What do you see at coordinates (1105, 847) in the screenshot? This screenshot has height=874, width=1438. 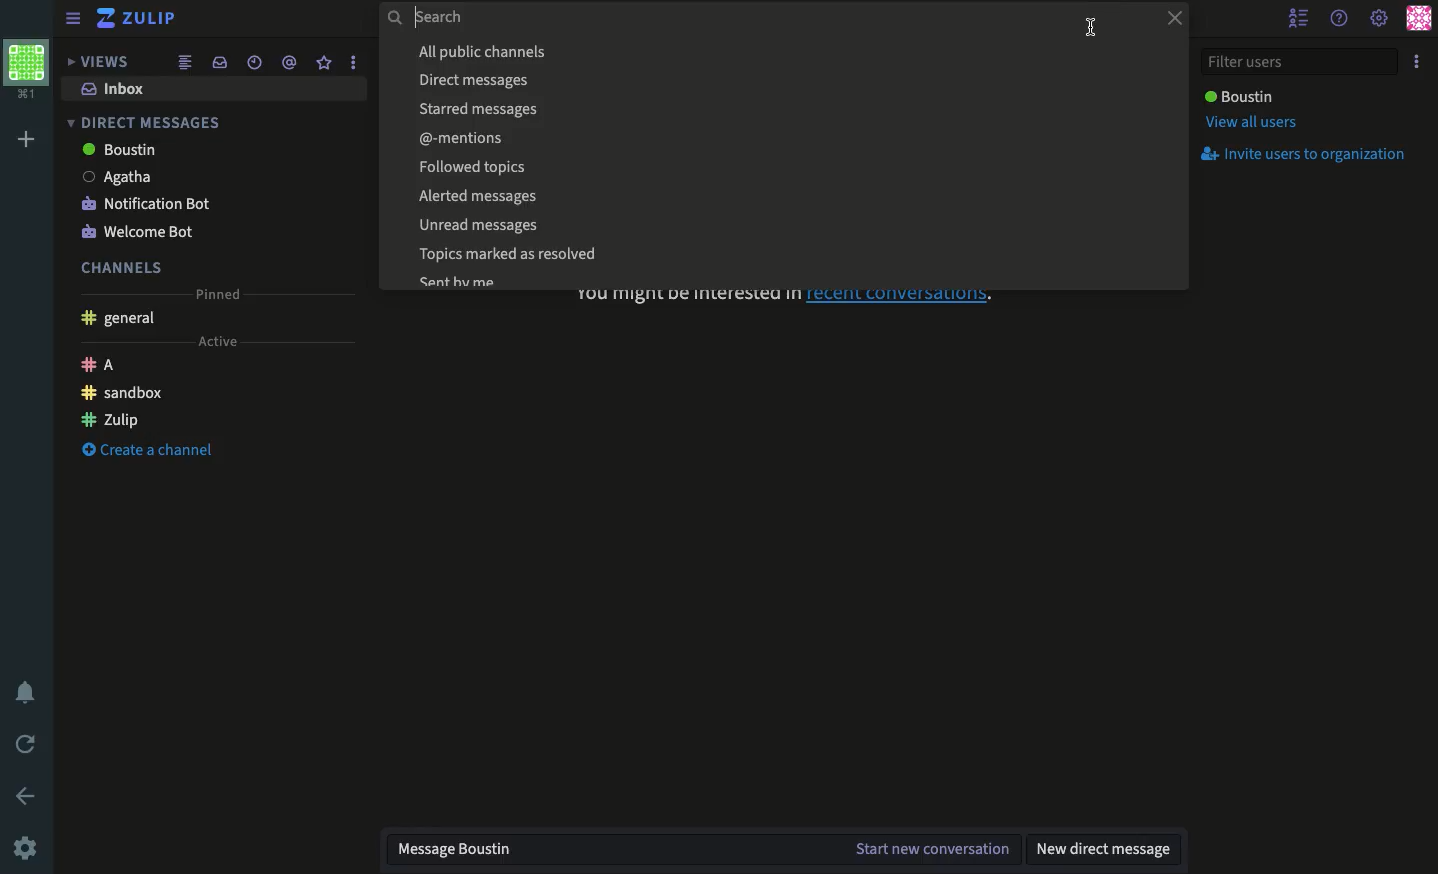 I see `New DM` at bounding box center [1105, 847].